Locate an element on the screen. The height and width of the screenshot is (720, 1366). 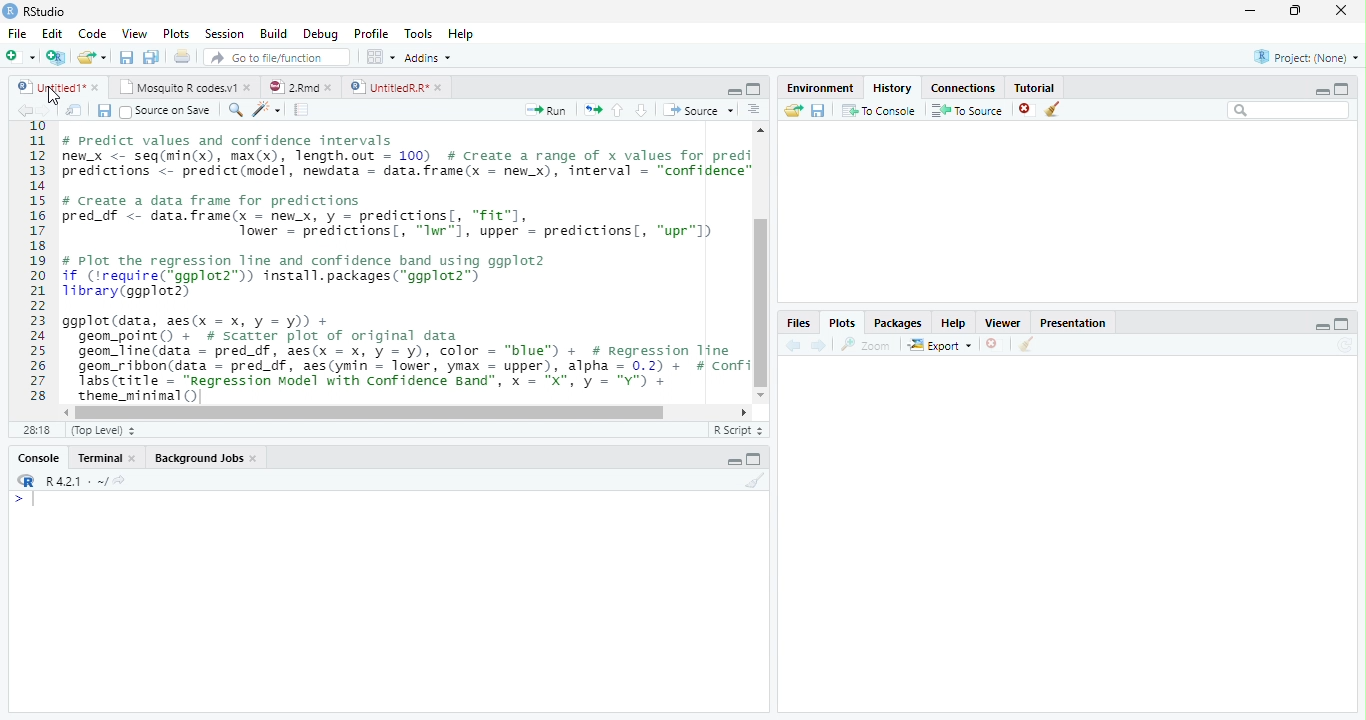
To Console is located at coordinates (878, 112).